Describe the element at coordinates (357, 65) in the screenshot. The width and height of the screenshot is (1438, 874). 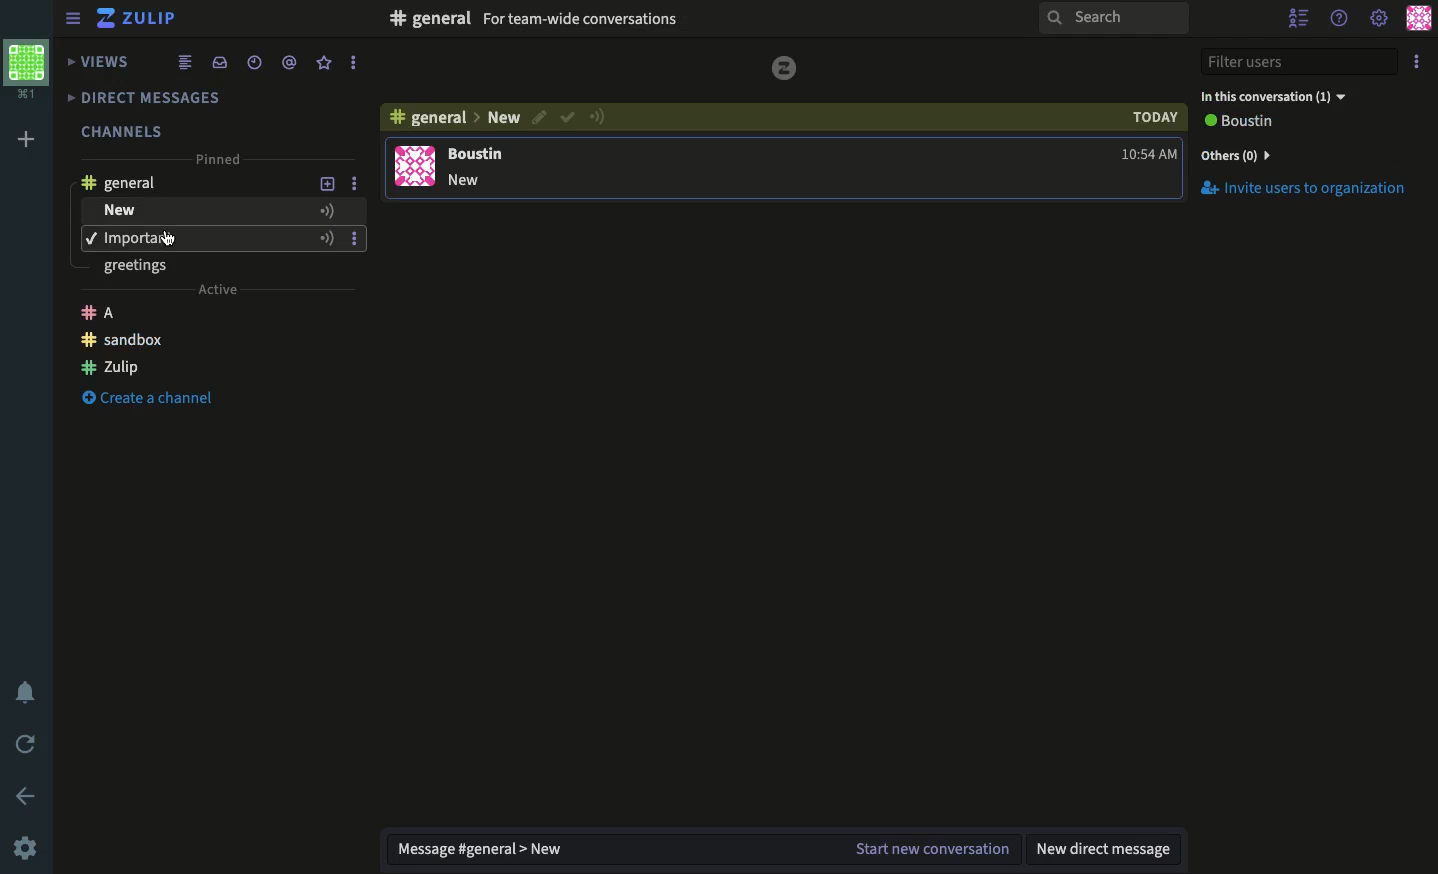
I see `More Options` at that location.